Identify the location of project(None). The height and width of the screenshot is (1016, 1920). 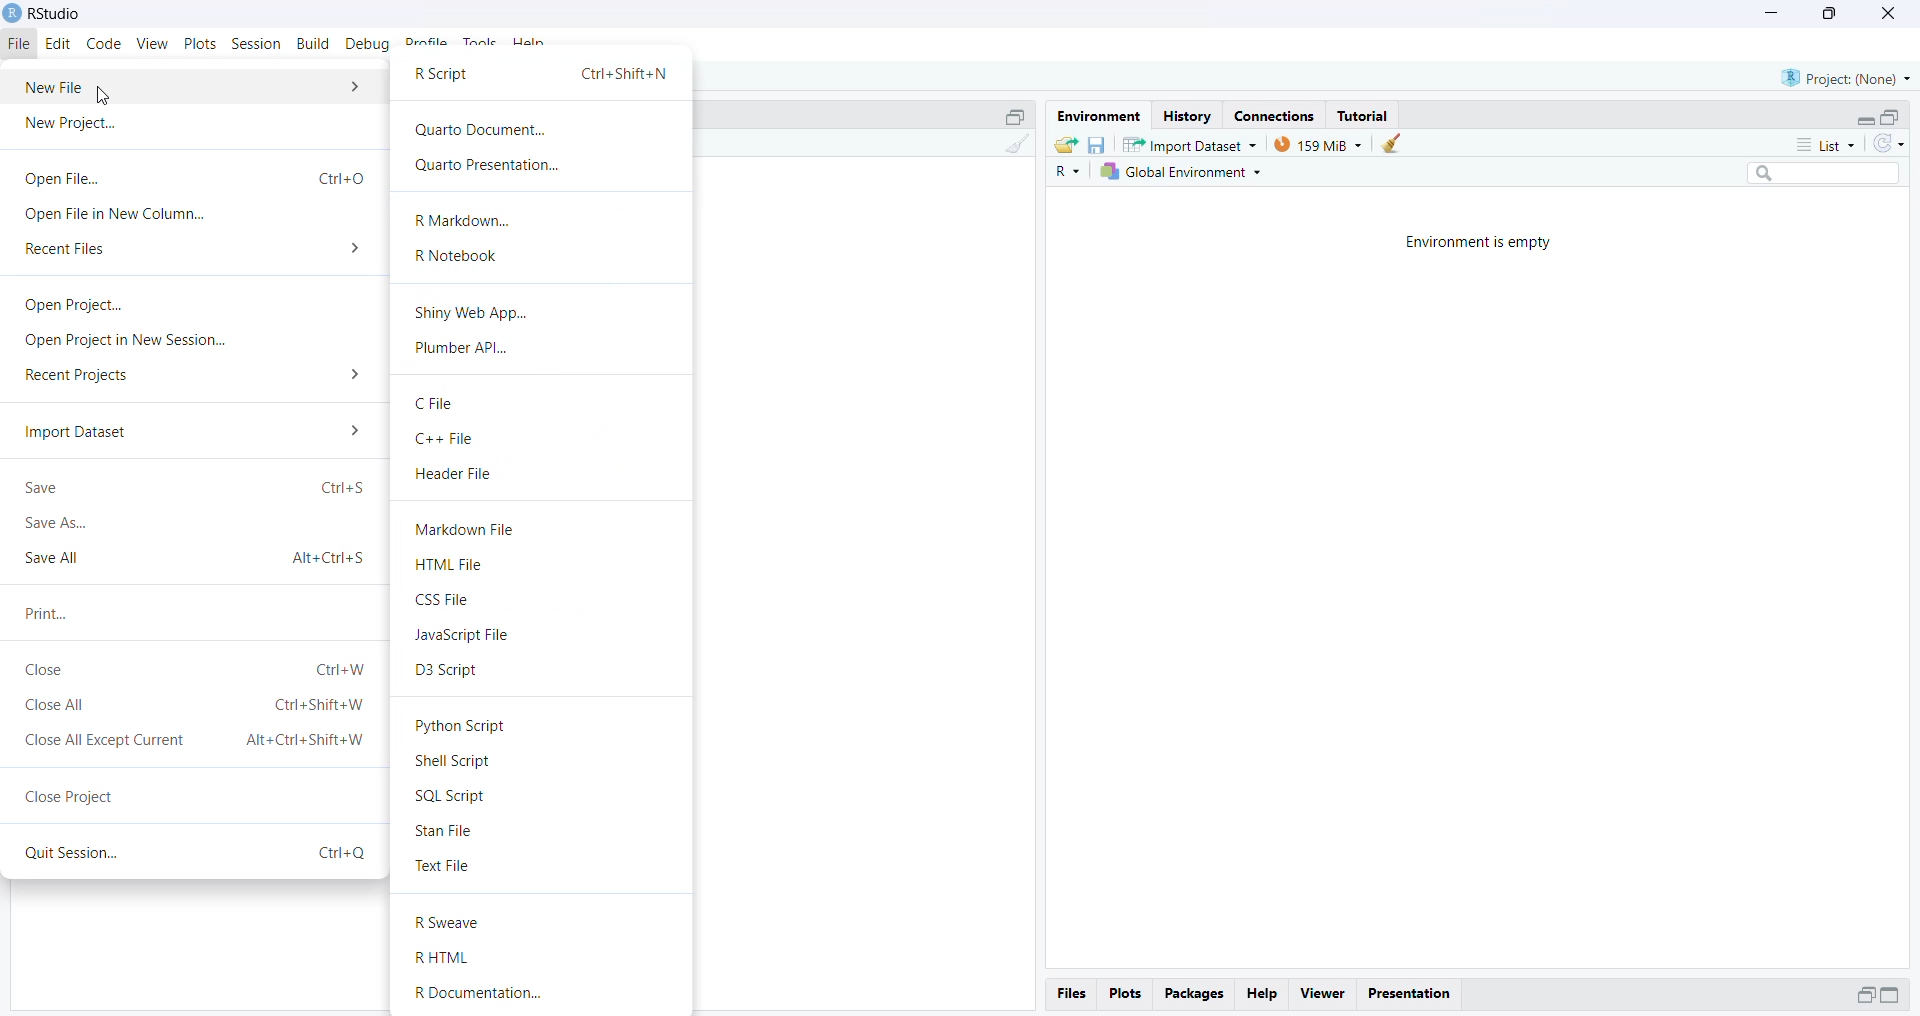
(1845, 79).